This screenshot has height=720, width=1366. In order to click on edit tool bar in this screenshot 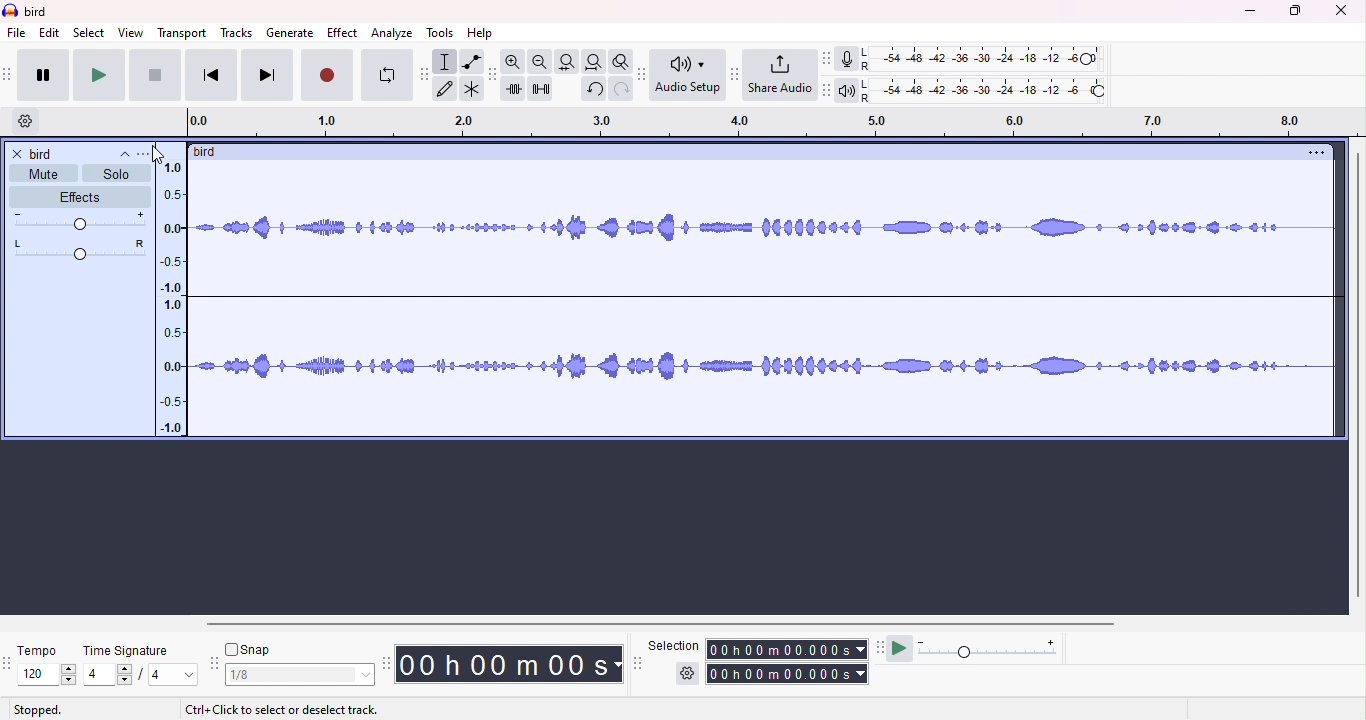, I will do `click(493, 73)`.